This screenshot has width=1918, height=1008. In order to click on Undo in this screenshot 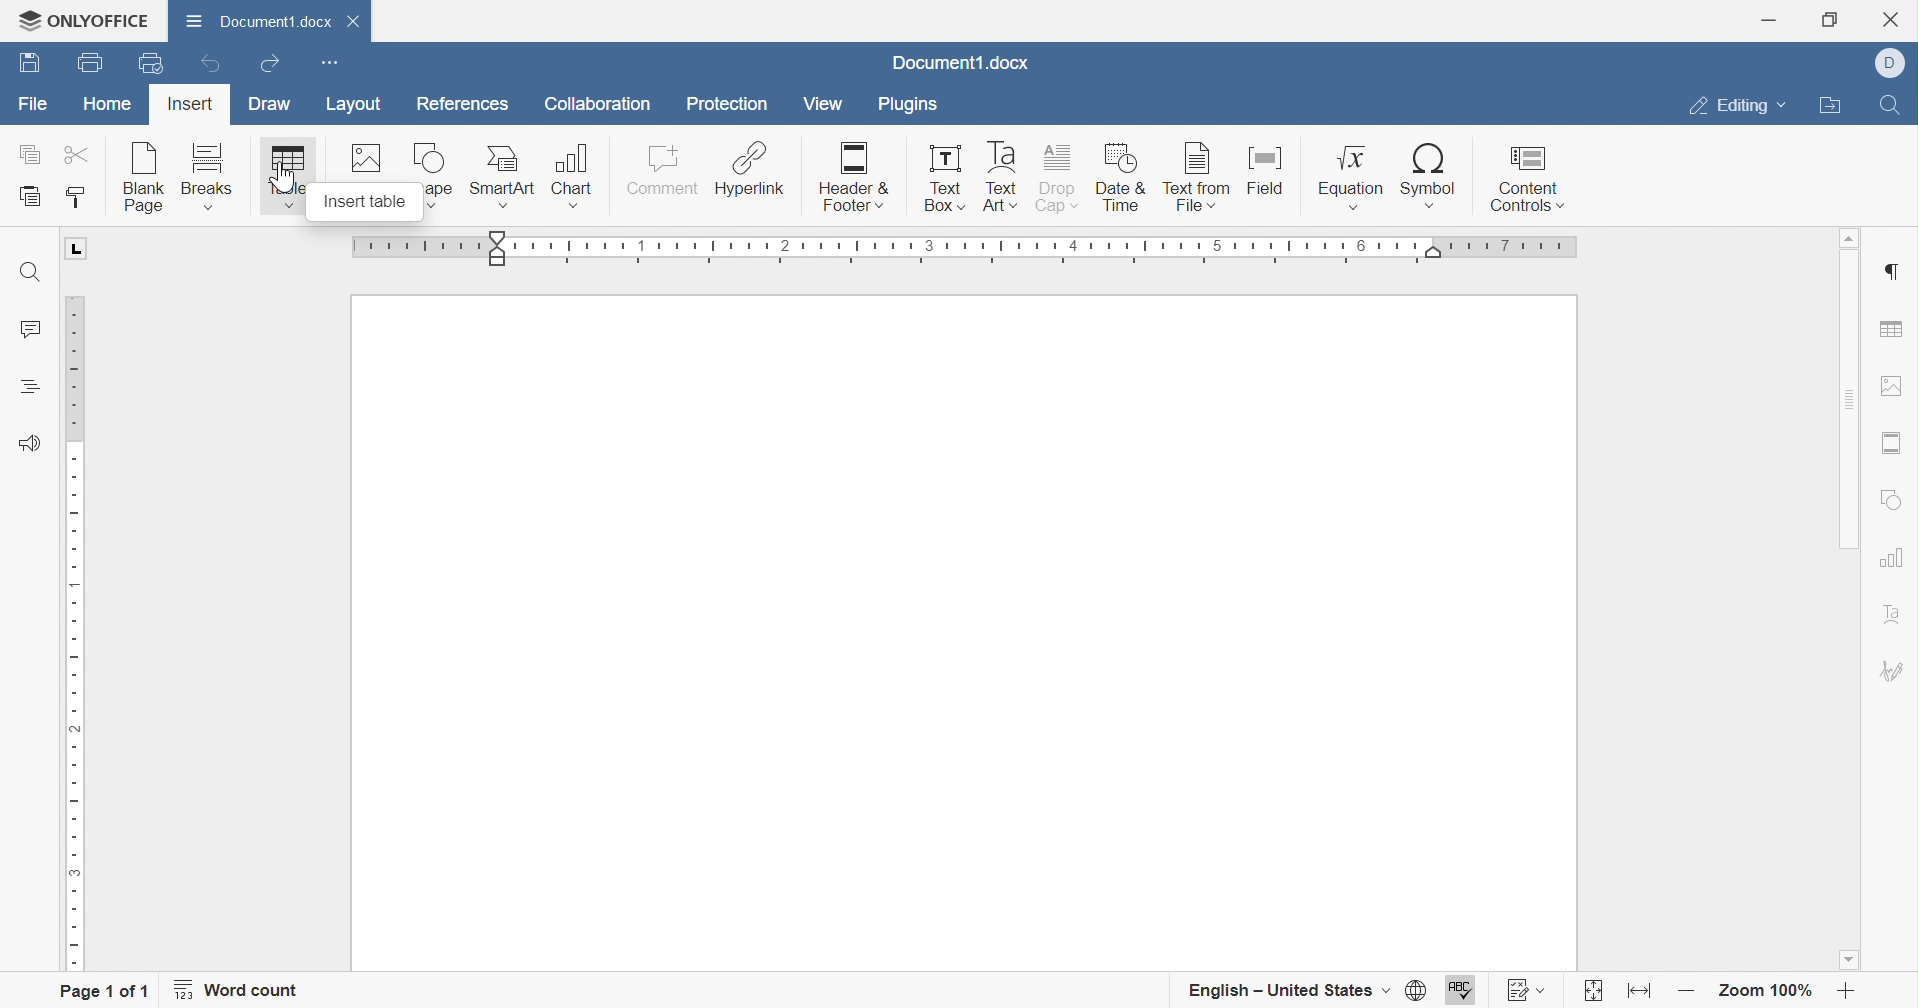, I will do `click(215, 66)`.